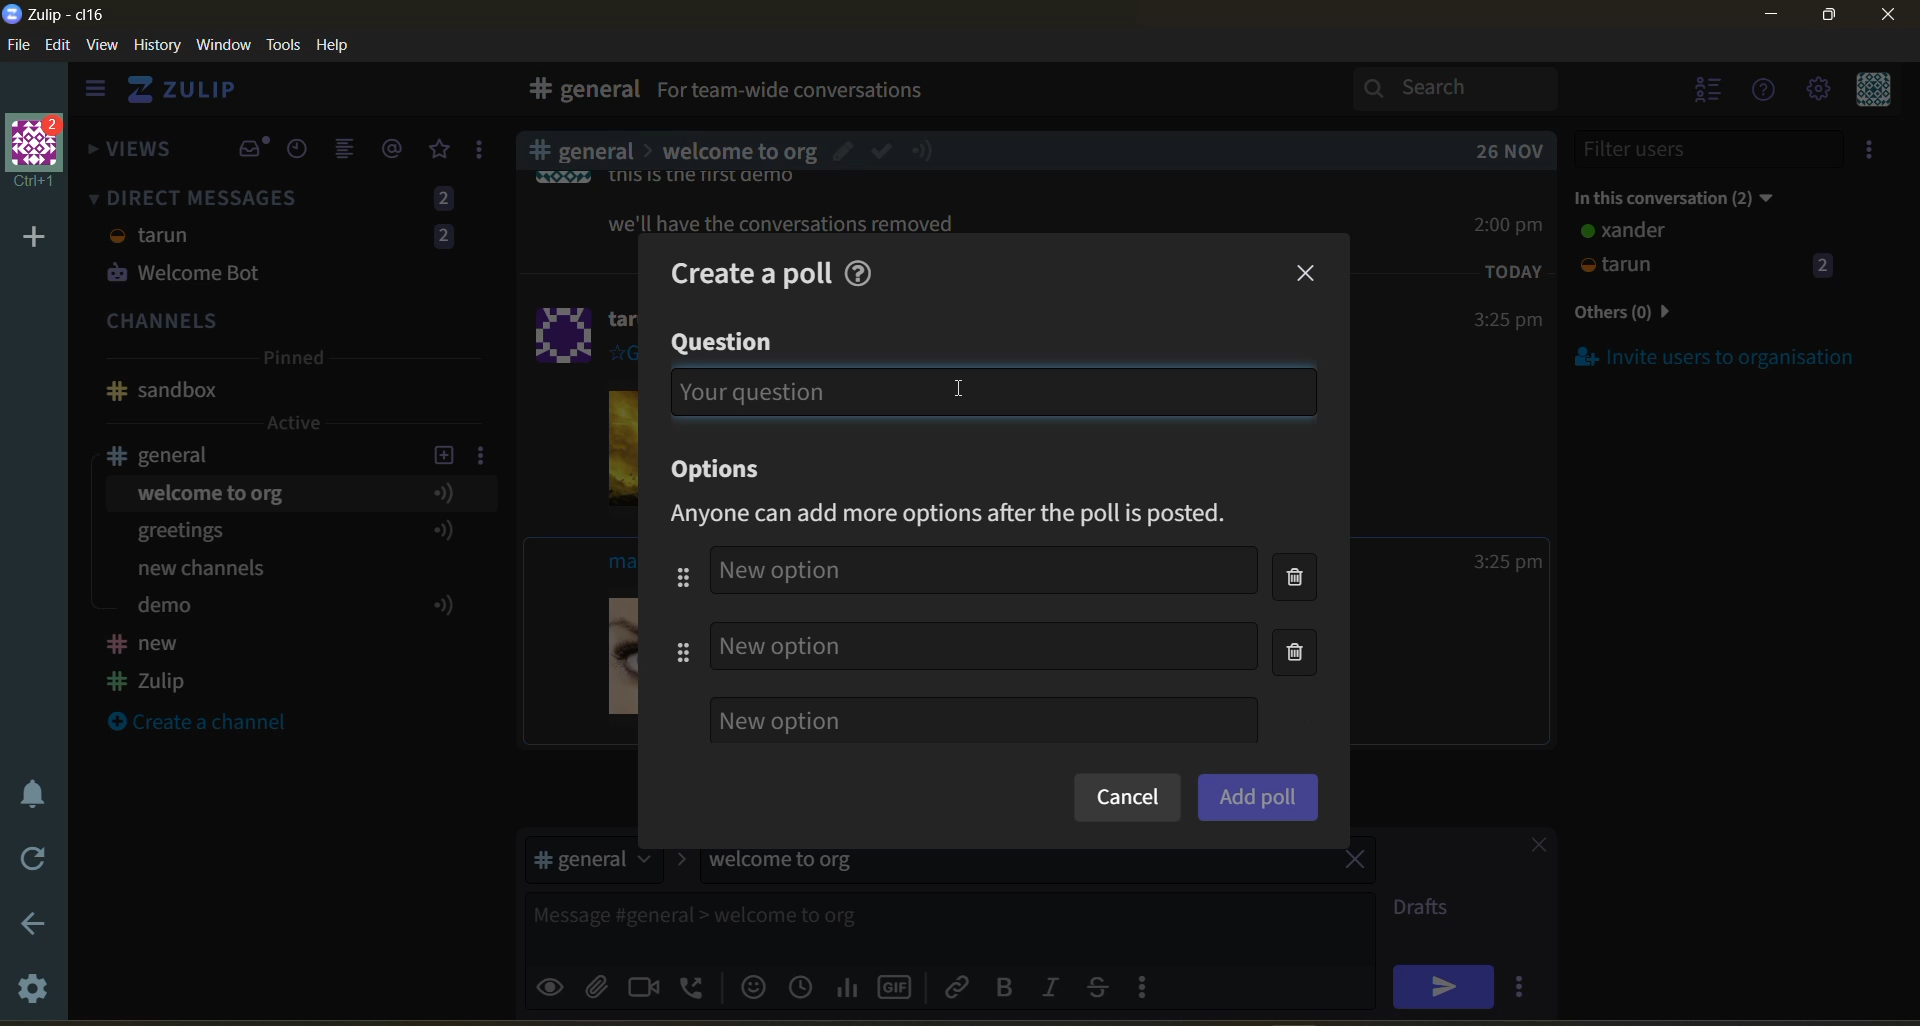 This screenshot has width=1920, height=1026. Describe the element at coordinates (1709, 252) in the screenshot. I see `users and status` at that location.